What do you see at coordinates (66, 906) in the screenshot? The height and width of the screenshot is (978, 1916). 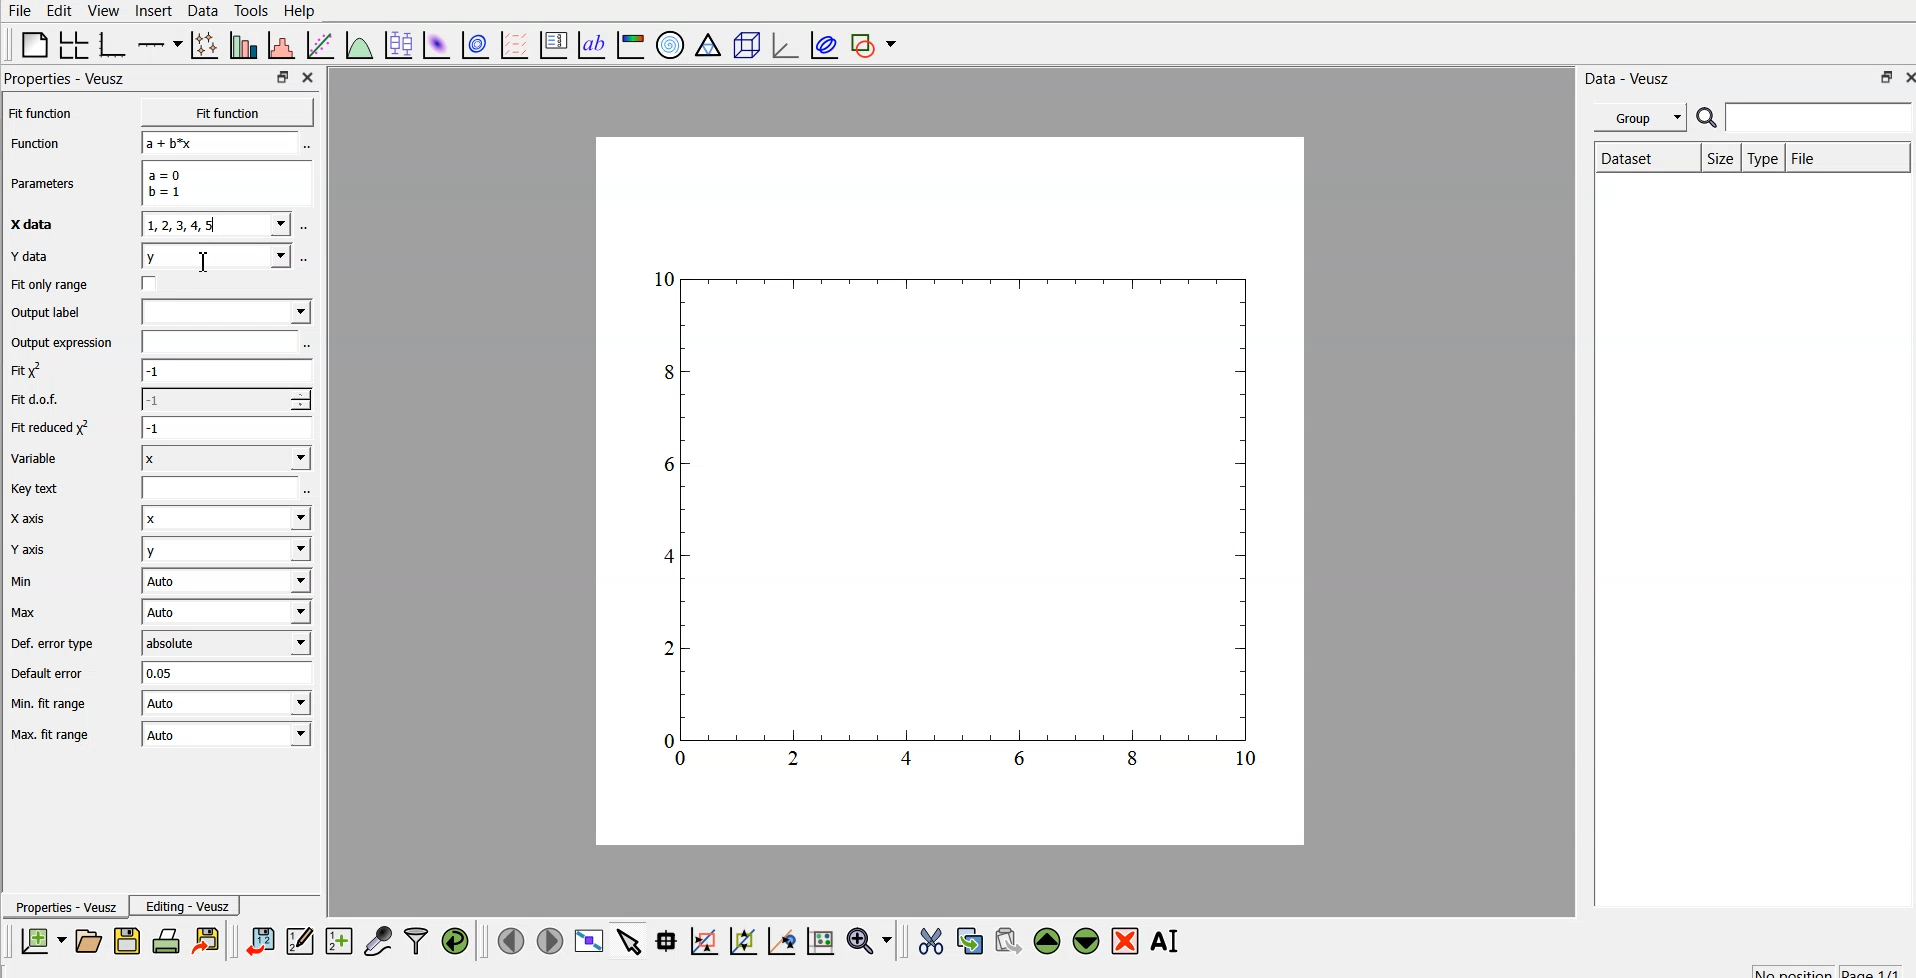 I see `Properties - Veusz` at bounding box center [66, 906].